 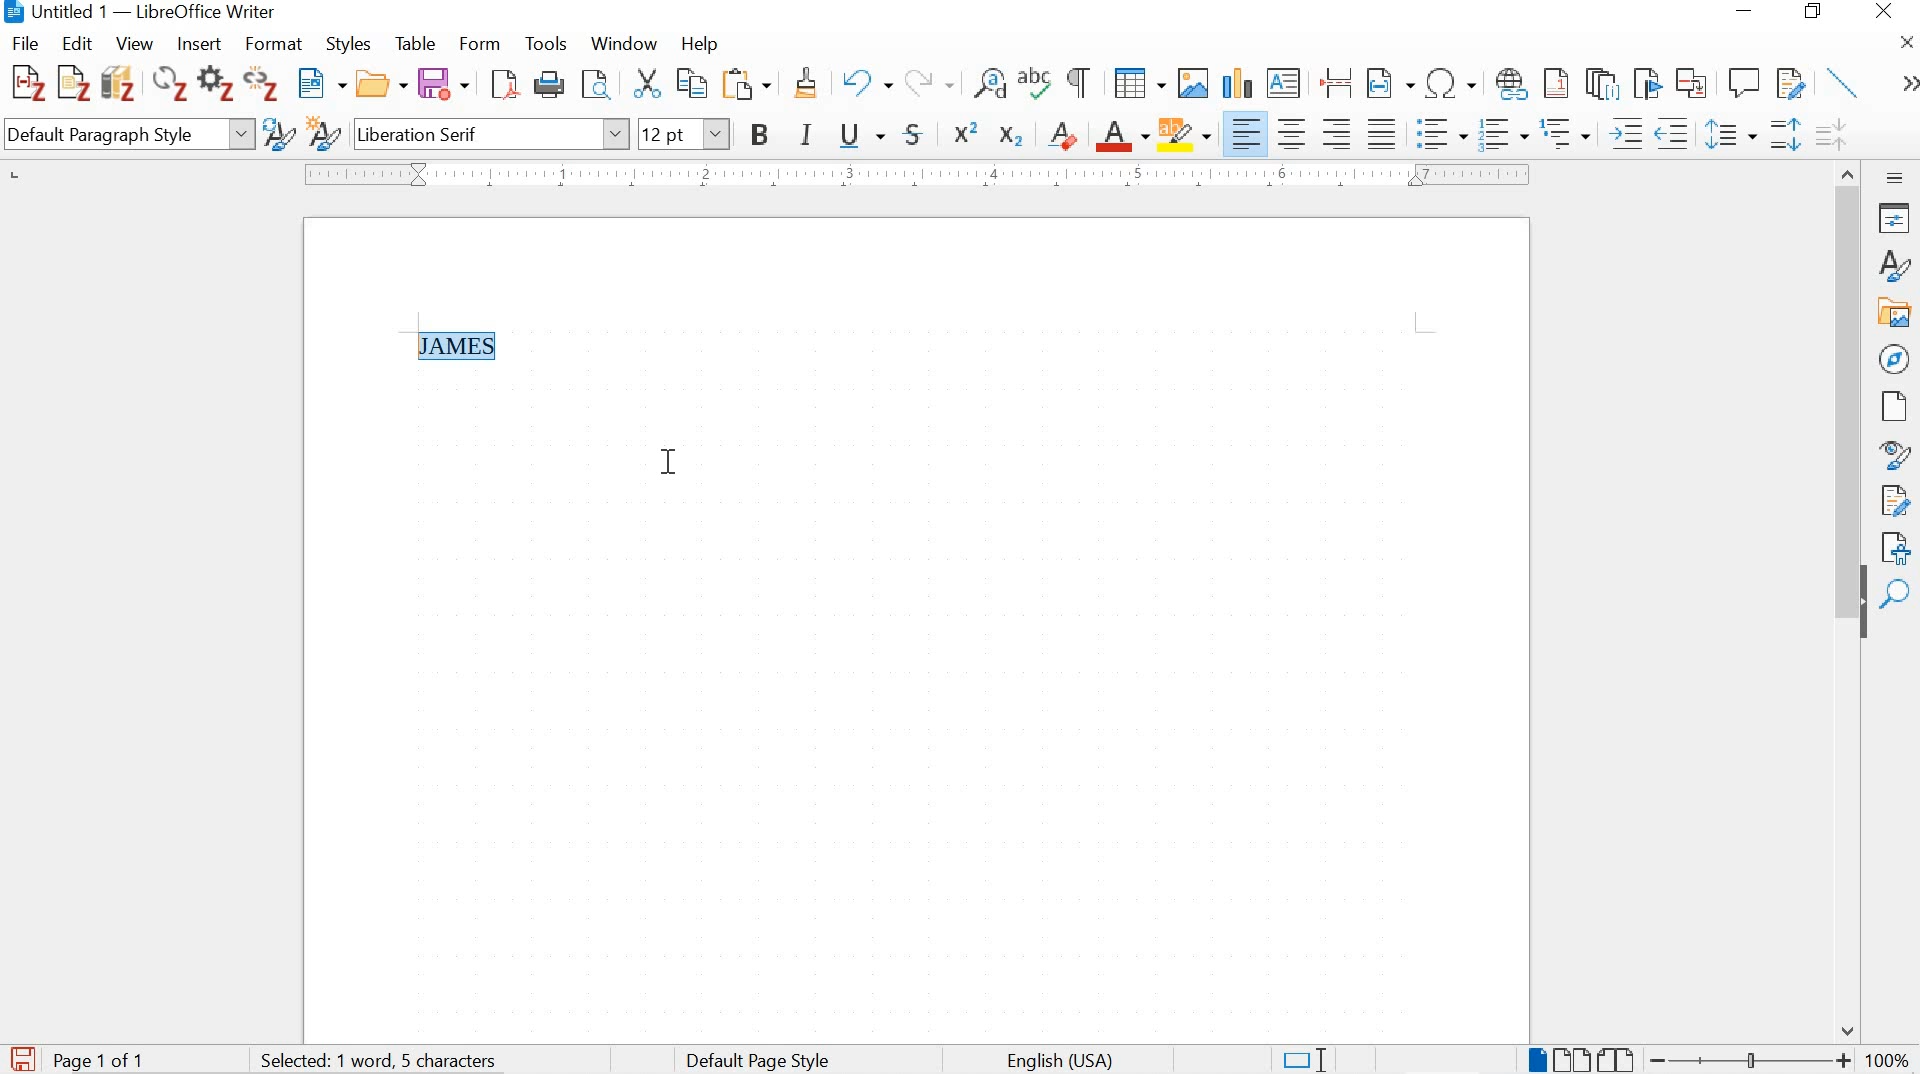 I want to click on unlink citations, so click(x=263, y=87).